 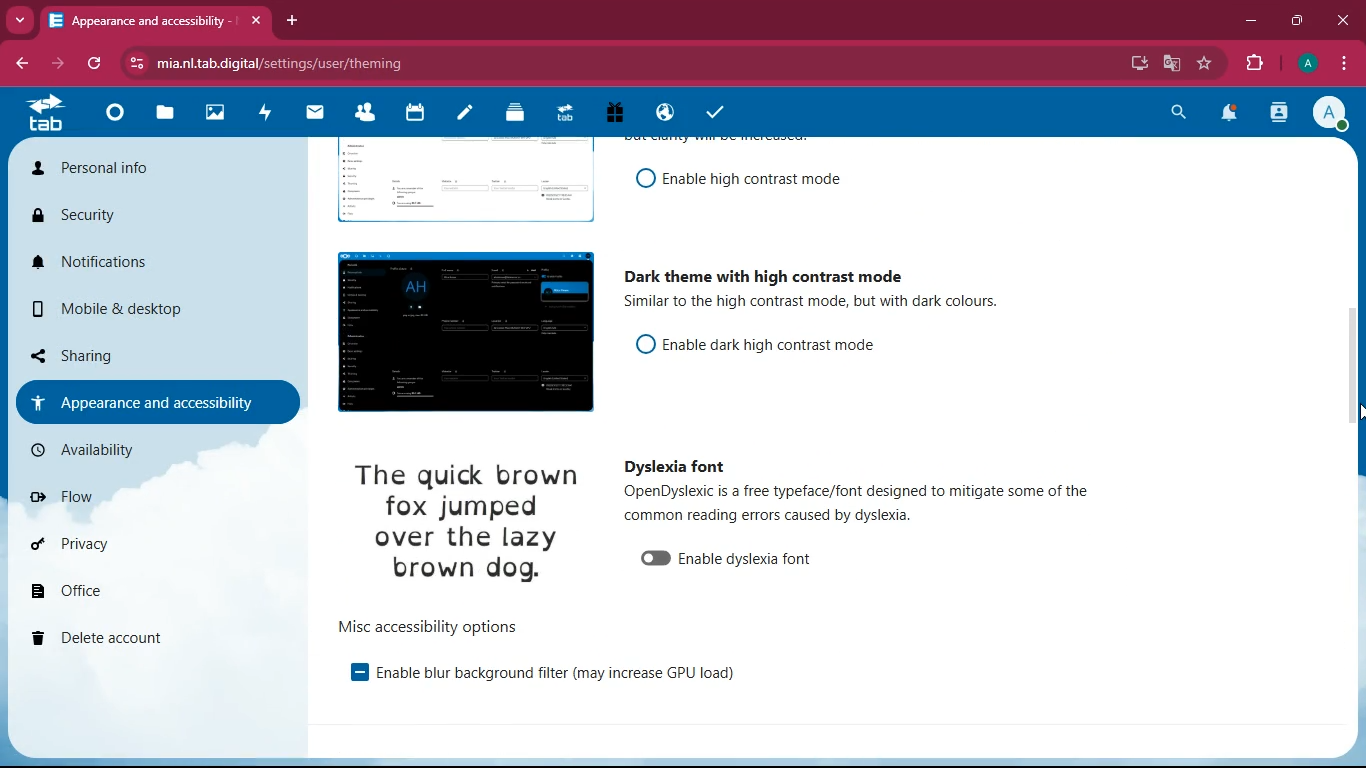 I want to click on extensions, so click(x=1253, y=62).